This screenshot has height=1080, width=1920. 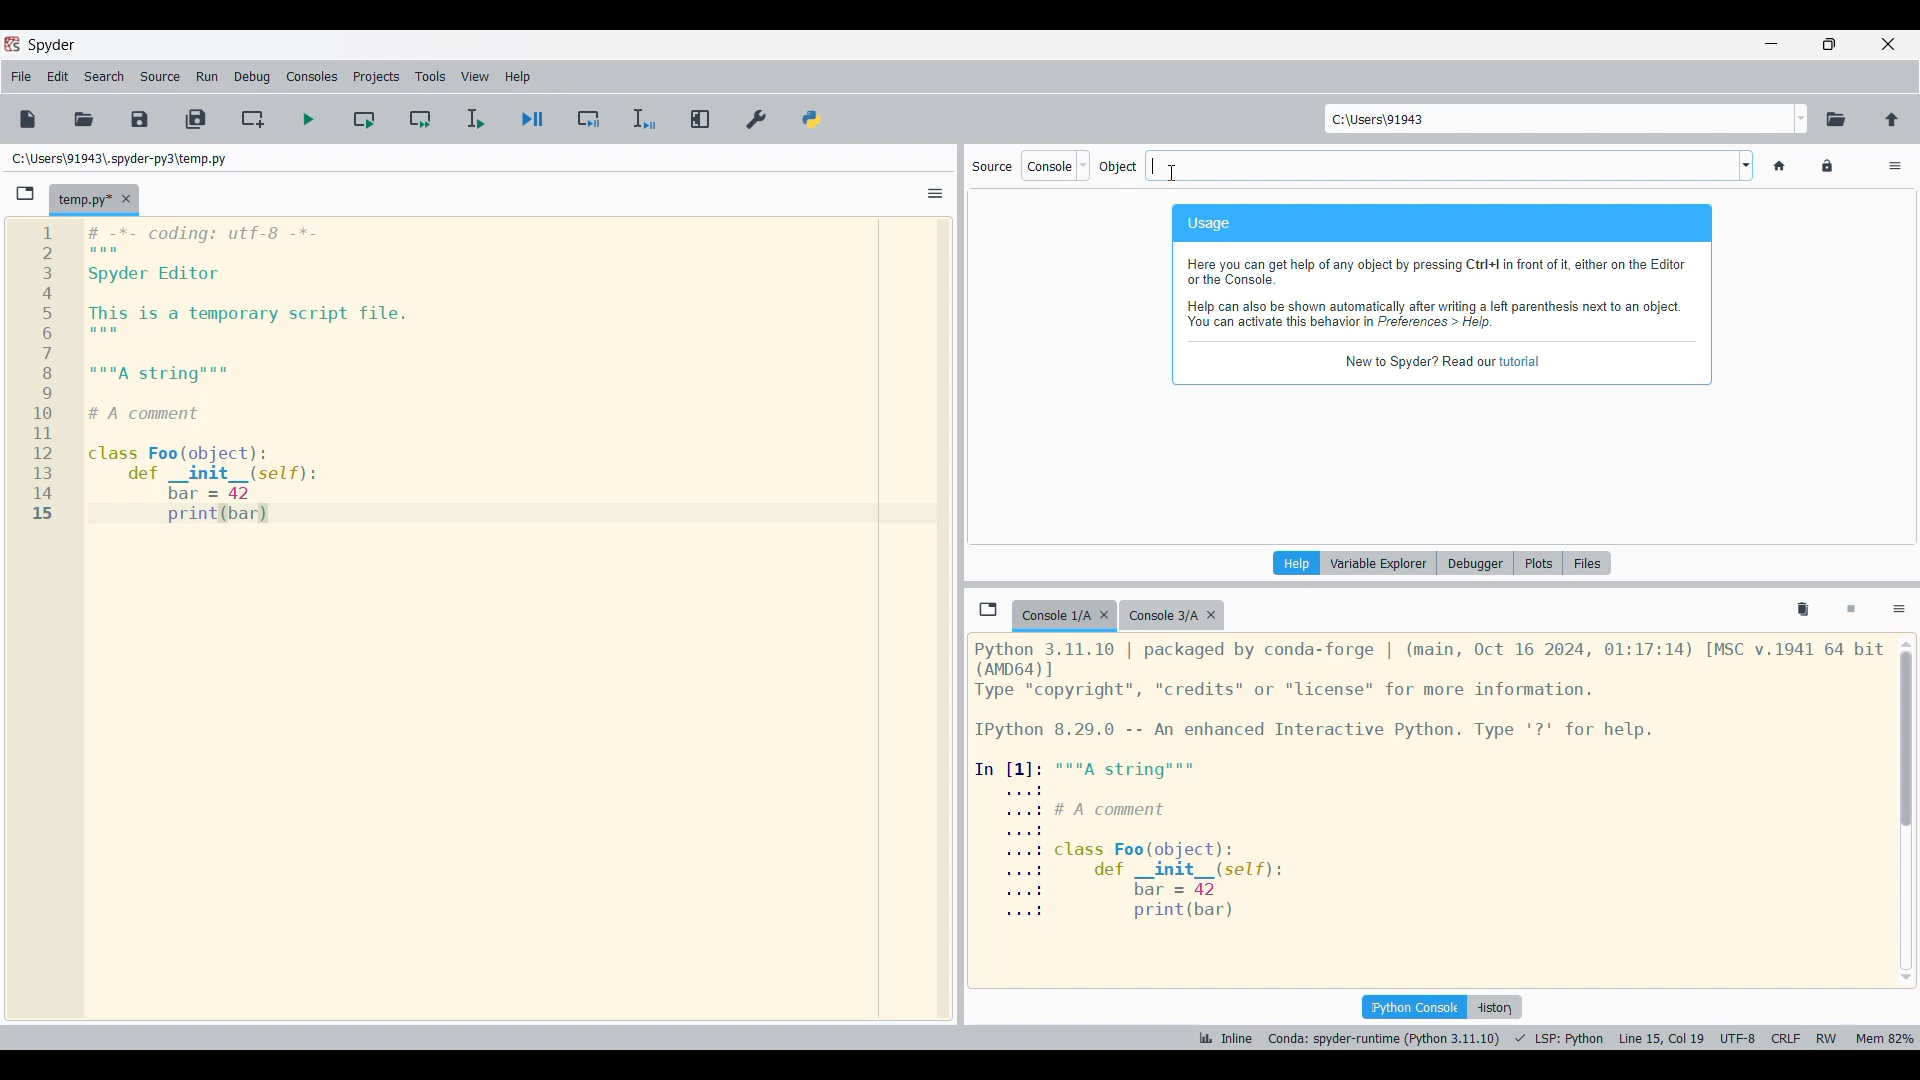 What do you see at coordinates (1829, 44) in the screenshot?
I see `Show in smaller tab` at bounding box center [1829, 44].